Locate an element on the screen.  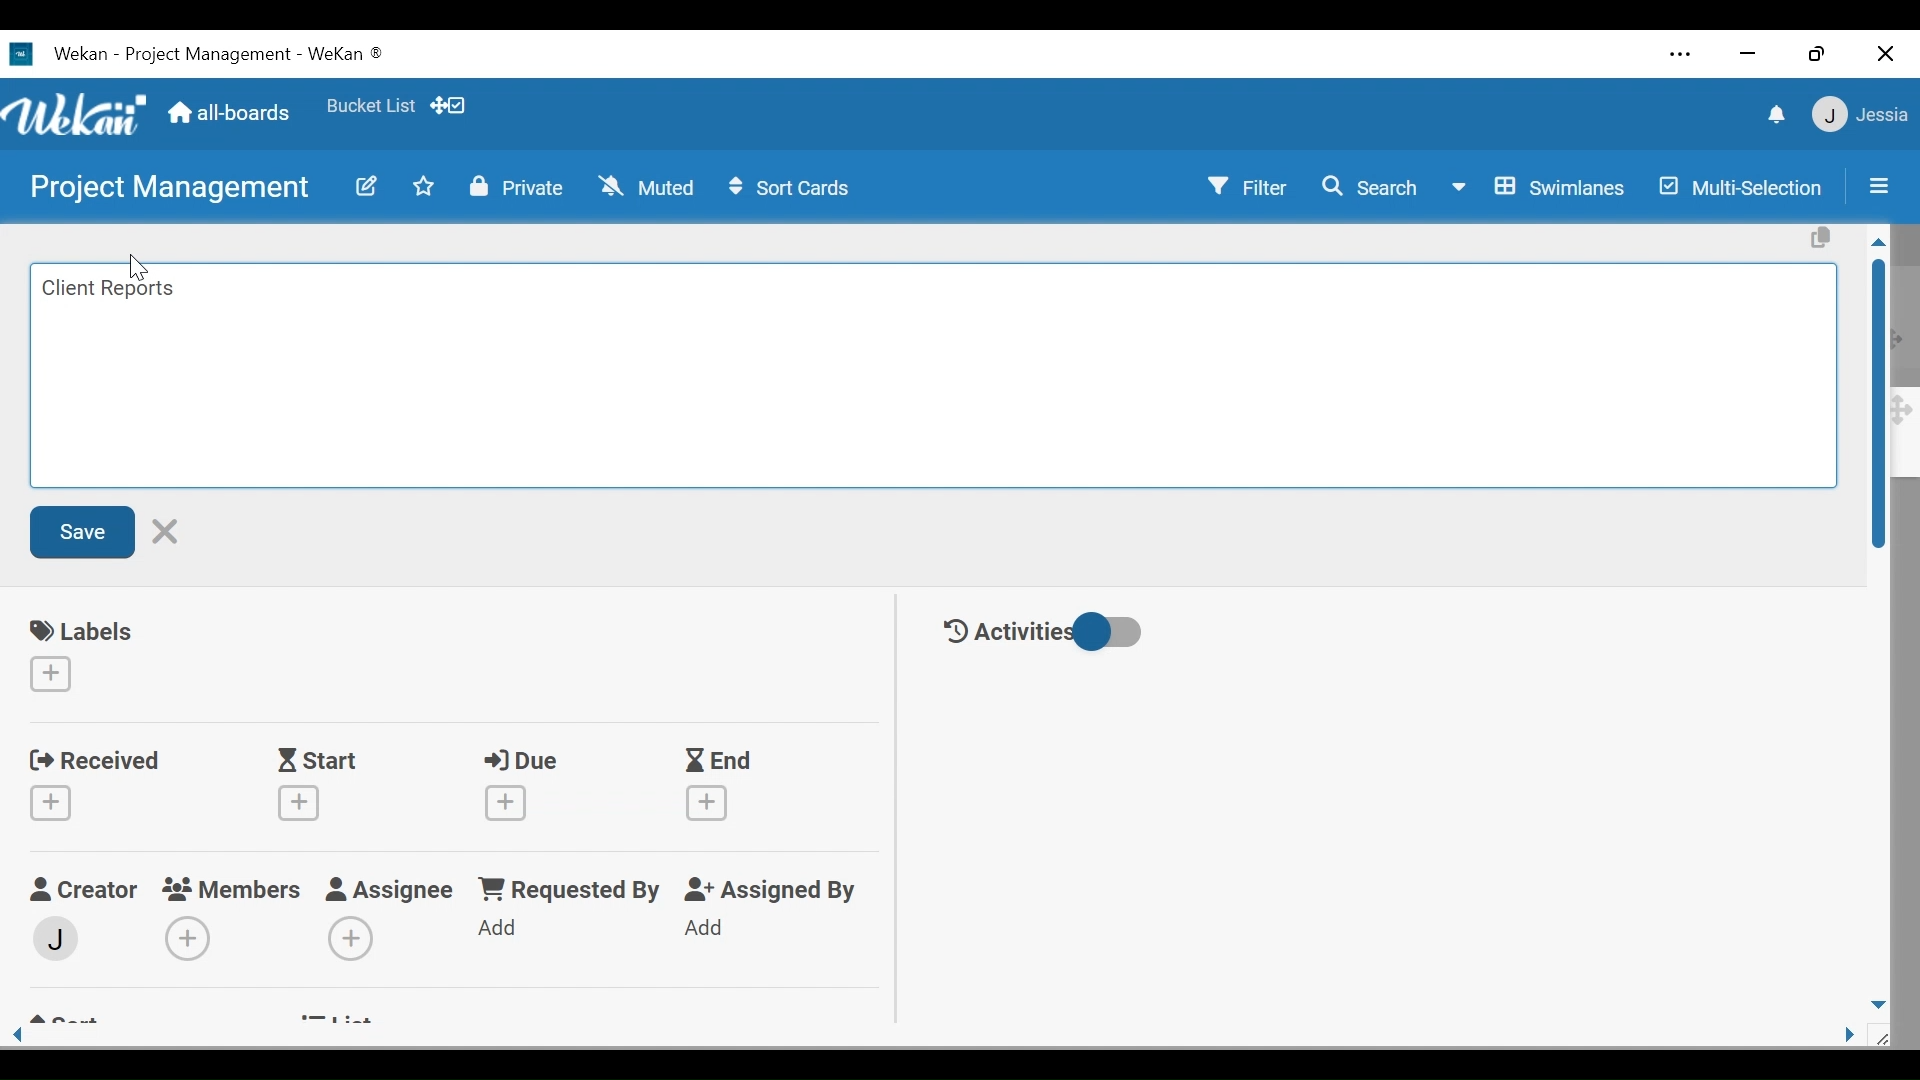
Restore is located at coordinates (1815, 55).